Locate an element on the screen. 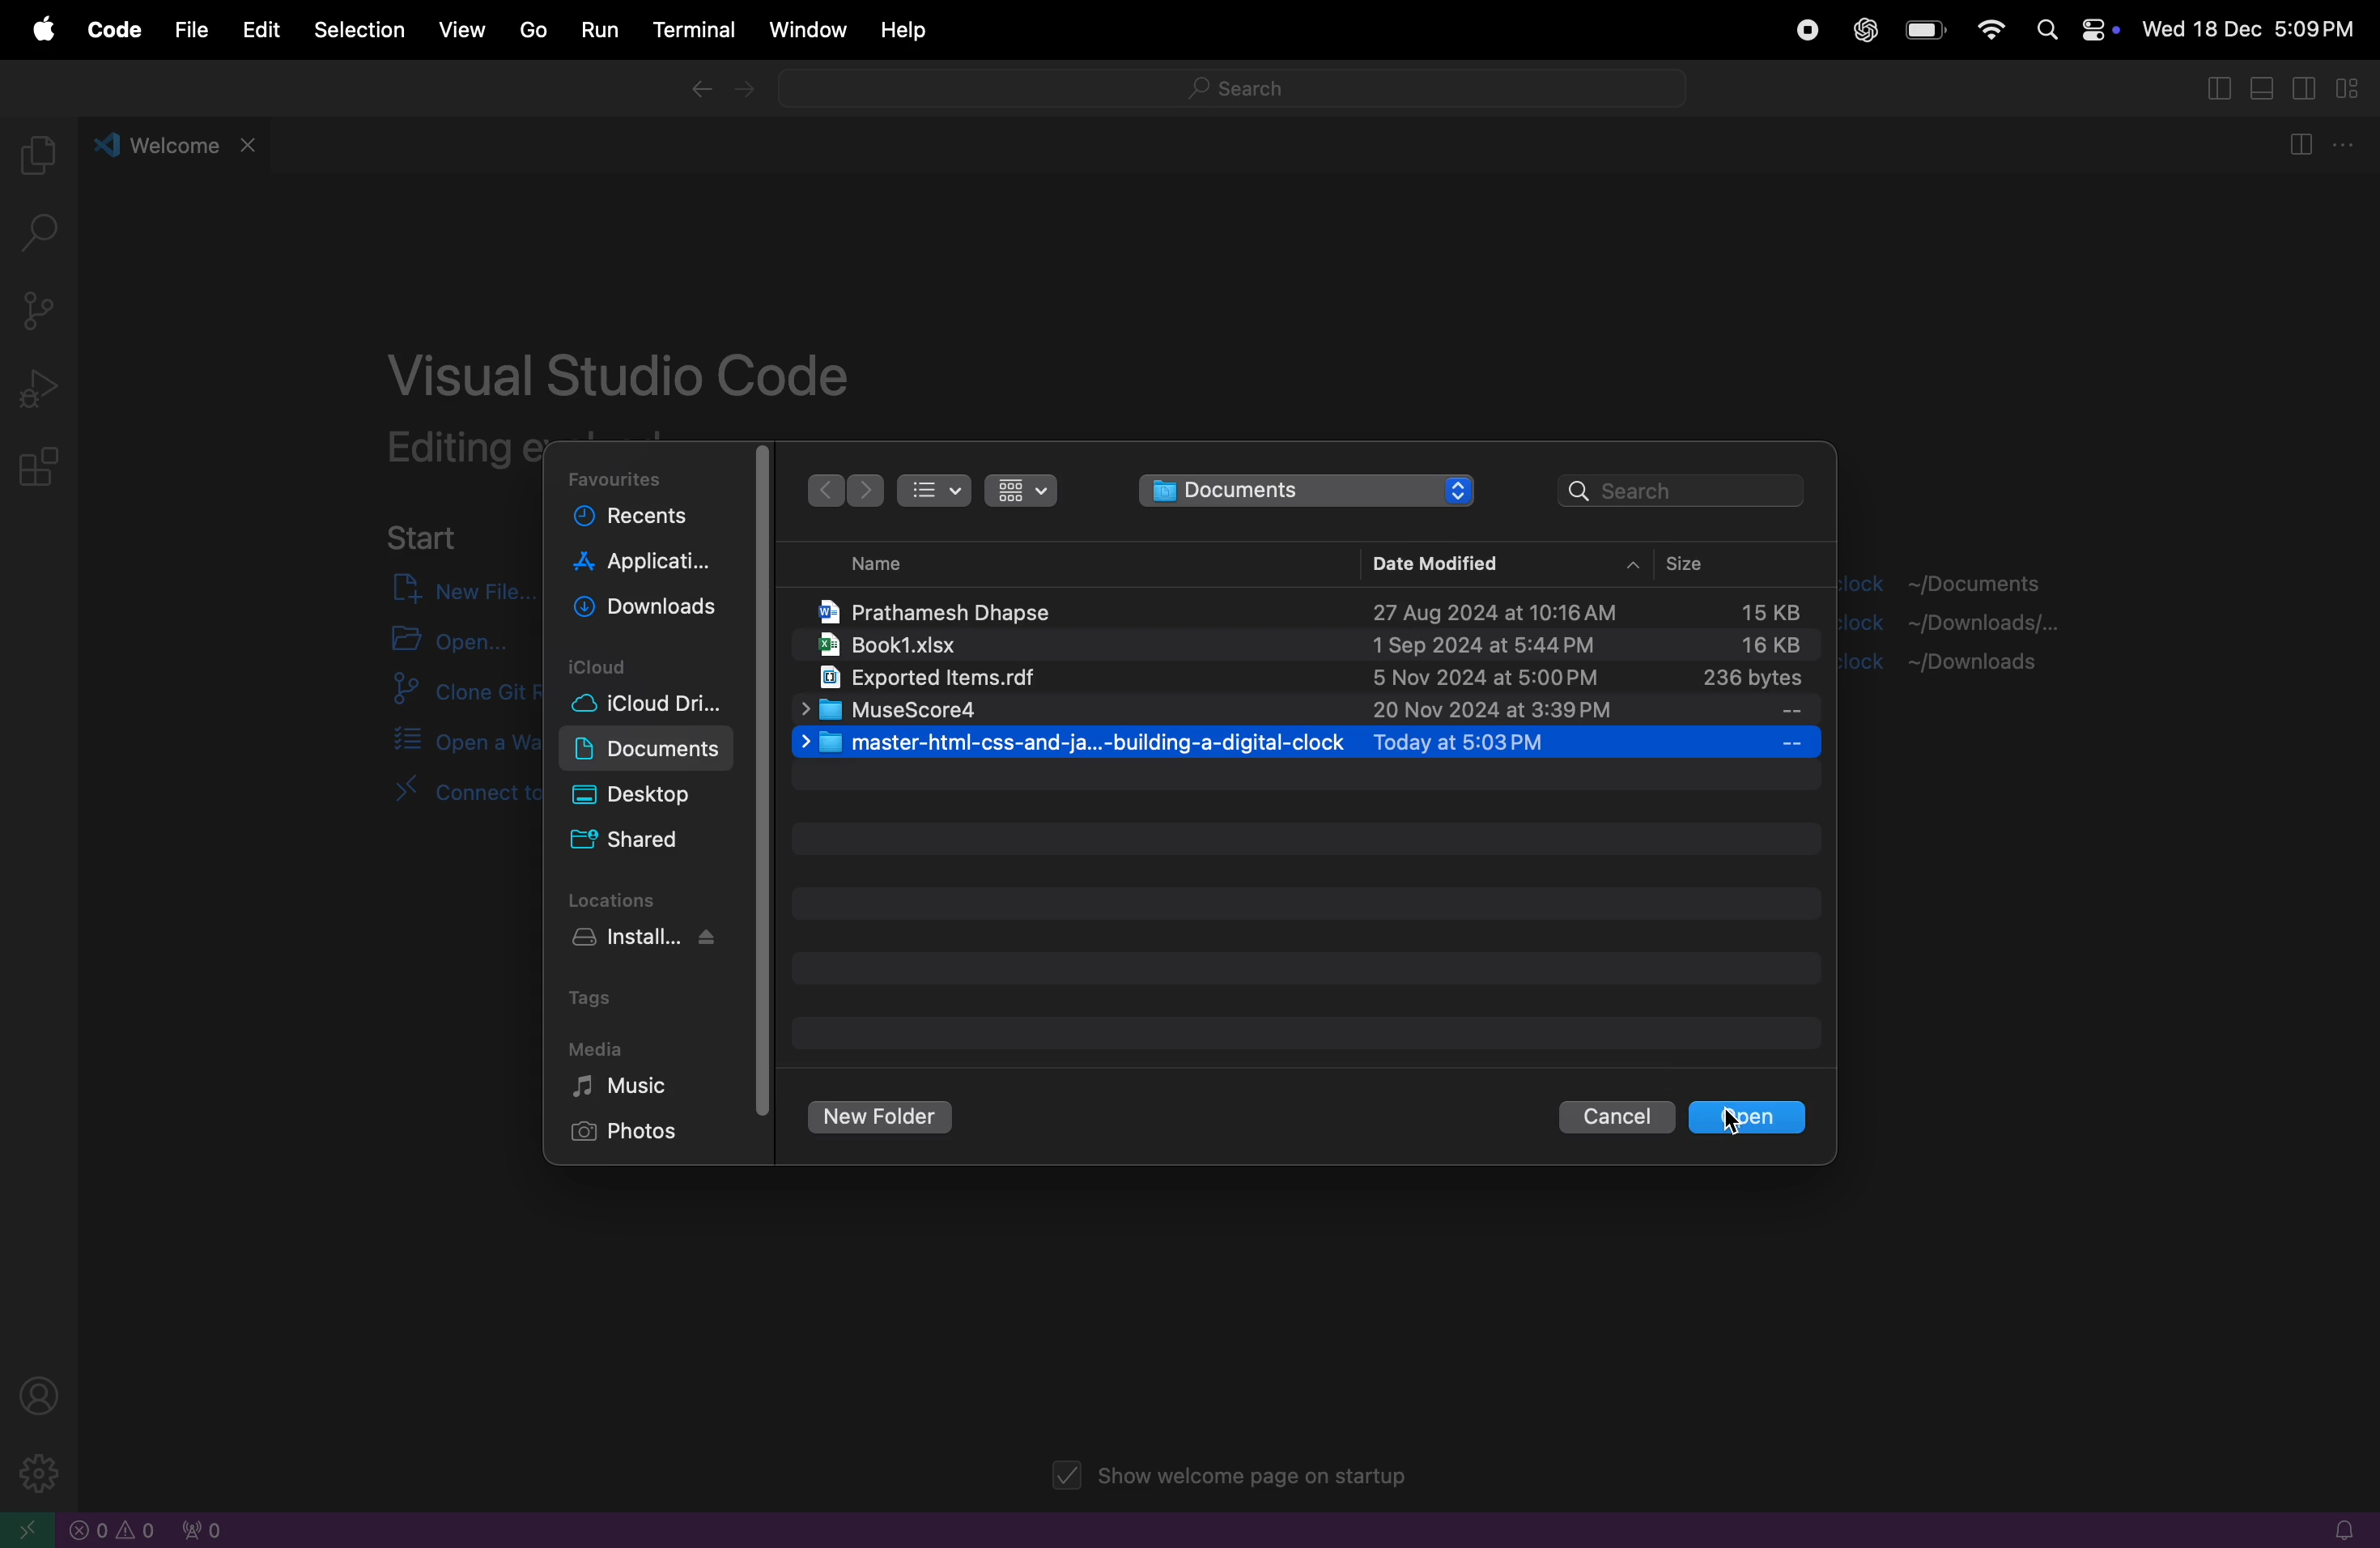 This screenshot has height=1548, width=2380. chatgpt is located at coordinates (1864, 31).